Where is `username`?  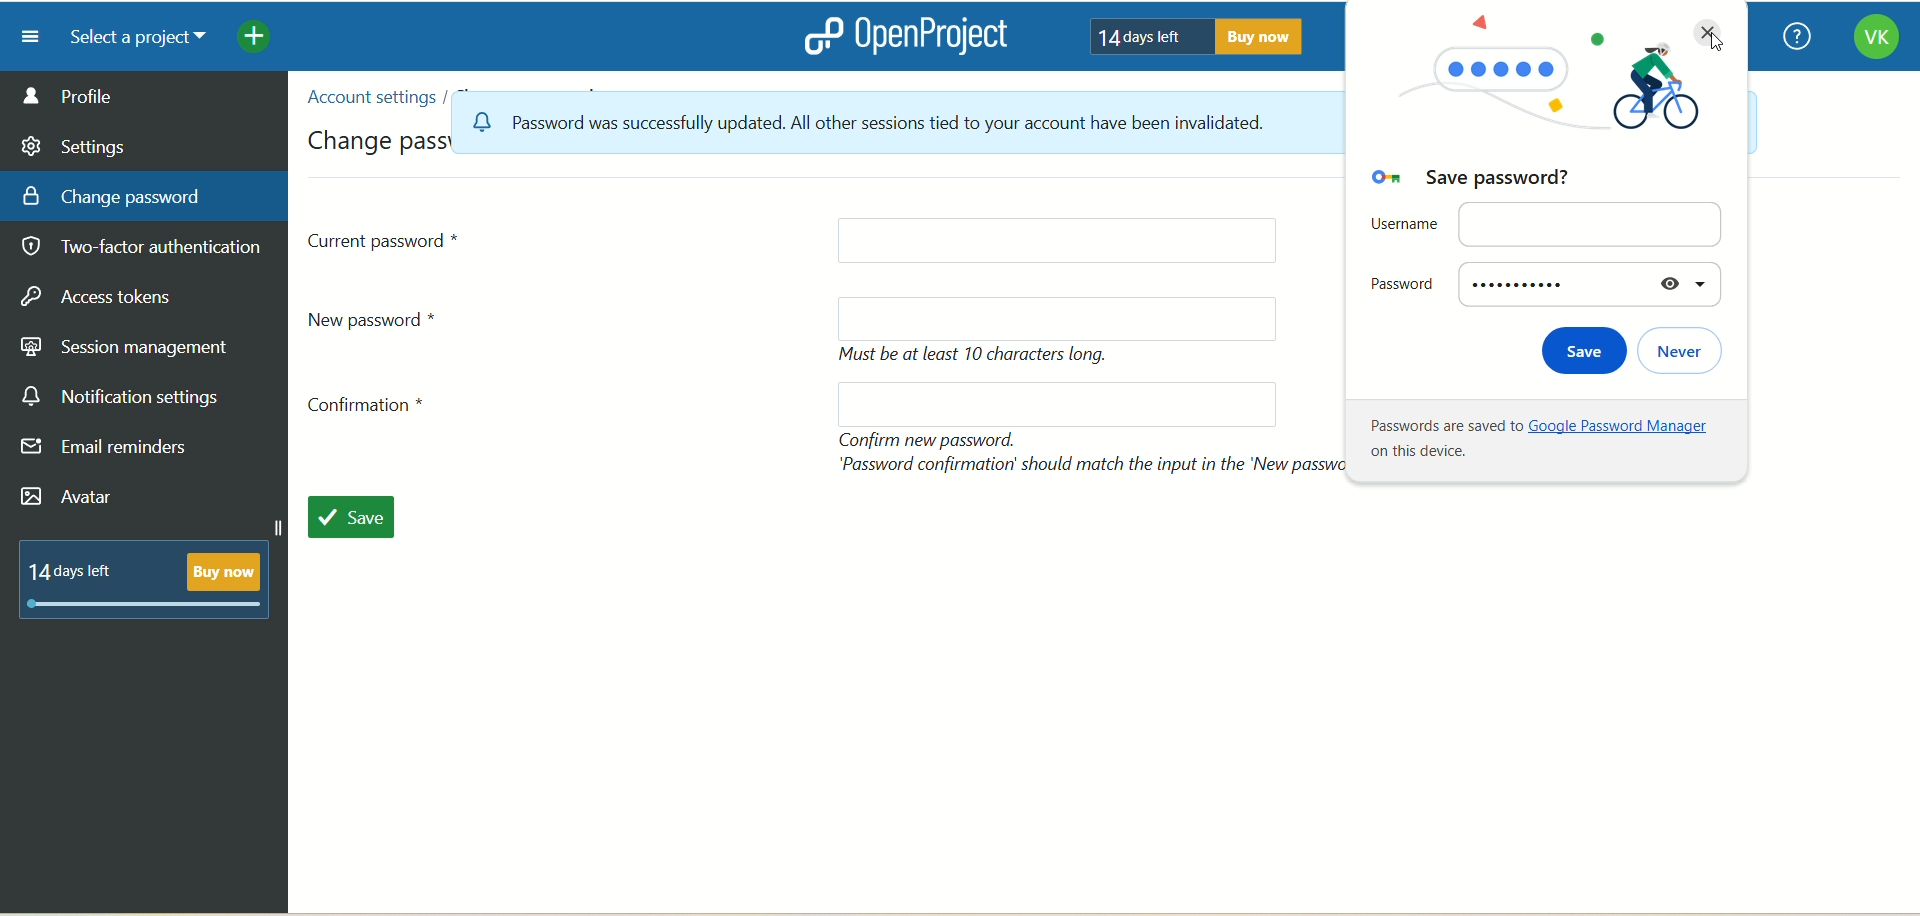 username is located at coordinates (1546, 223).